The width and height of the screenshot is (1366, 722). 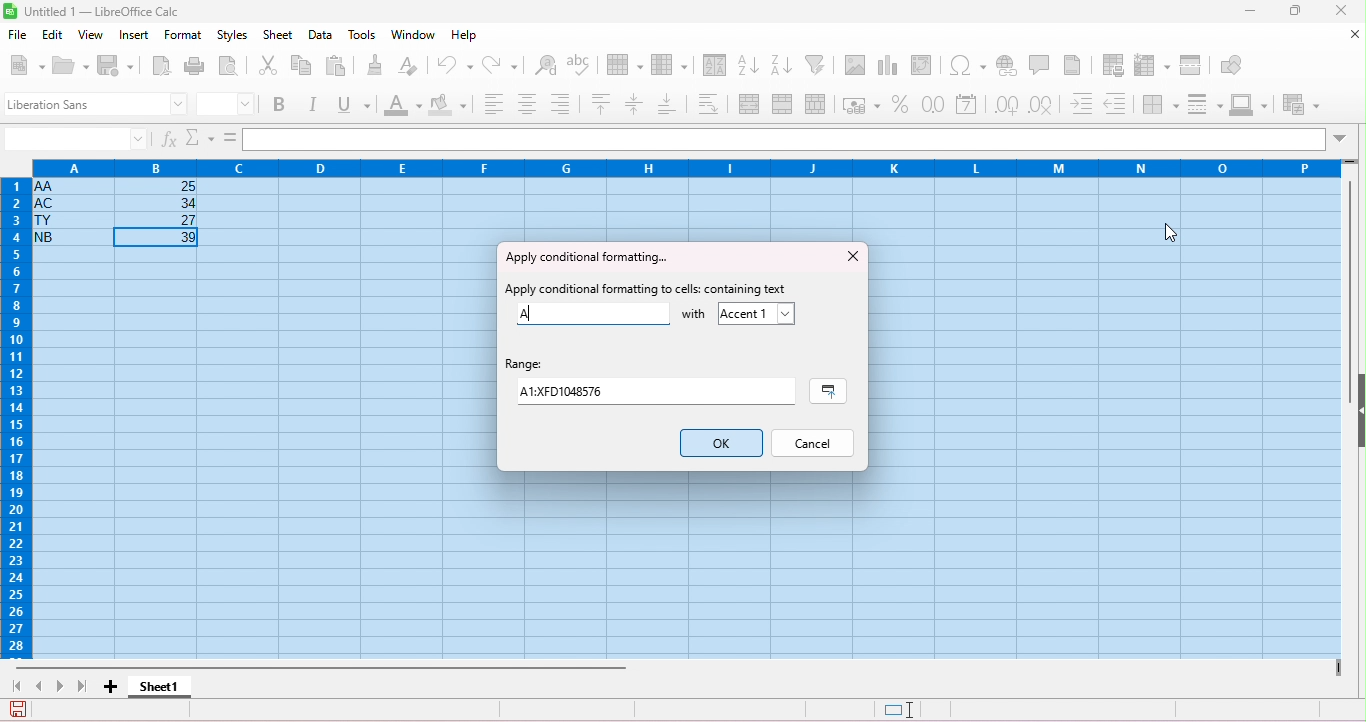 I want to click on range value, so click(x=596, y=390).